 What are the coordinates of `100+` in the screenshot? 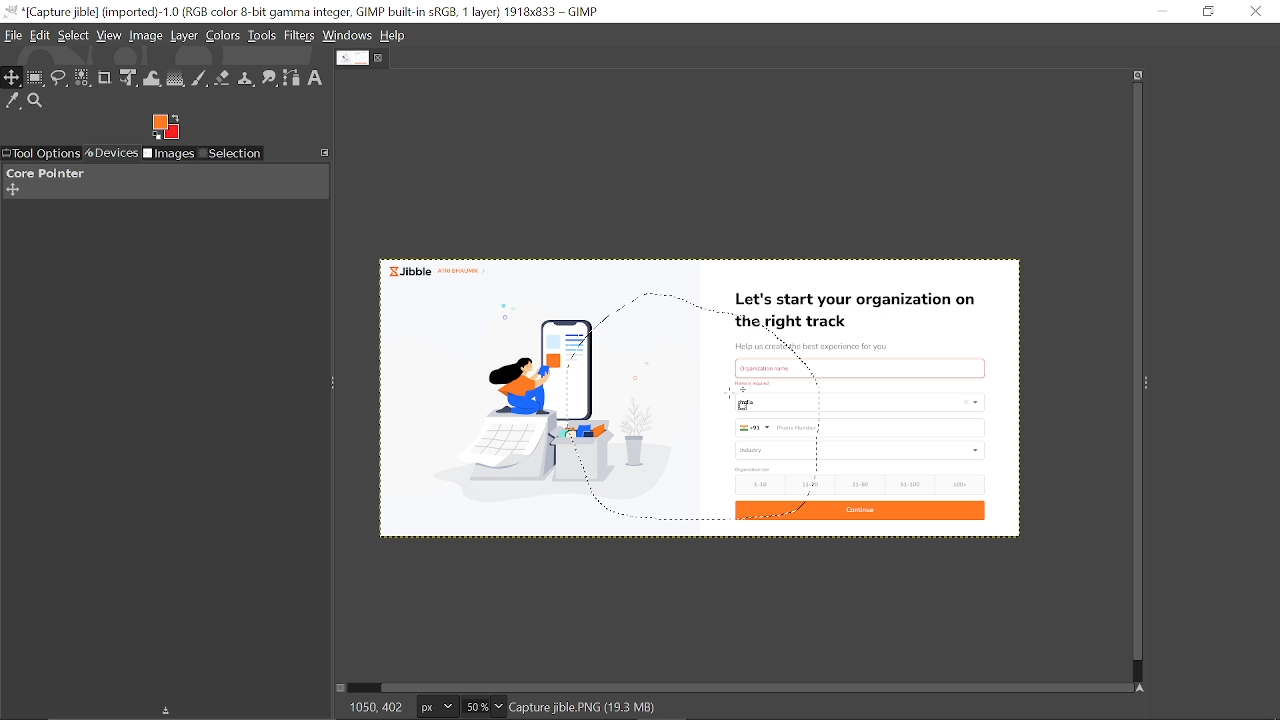 It's located at (958, 483).